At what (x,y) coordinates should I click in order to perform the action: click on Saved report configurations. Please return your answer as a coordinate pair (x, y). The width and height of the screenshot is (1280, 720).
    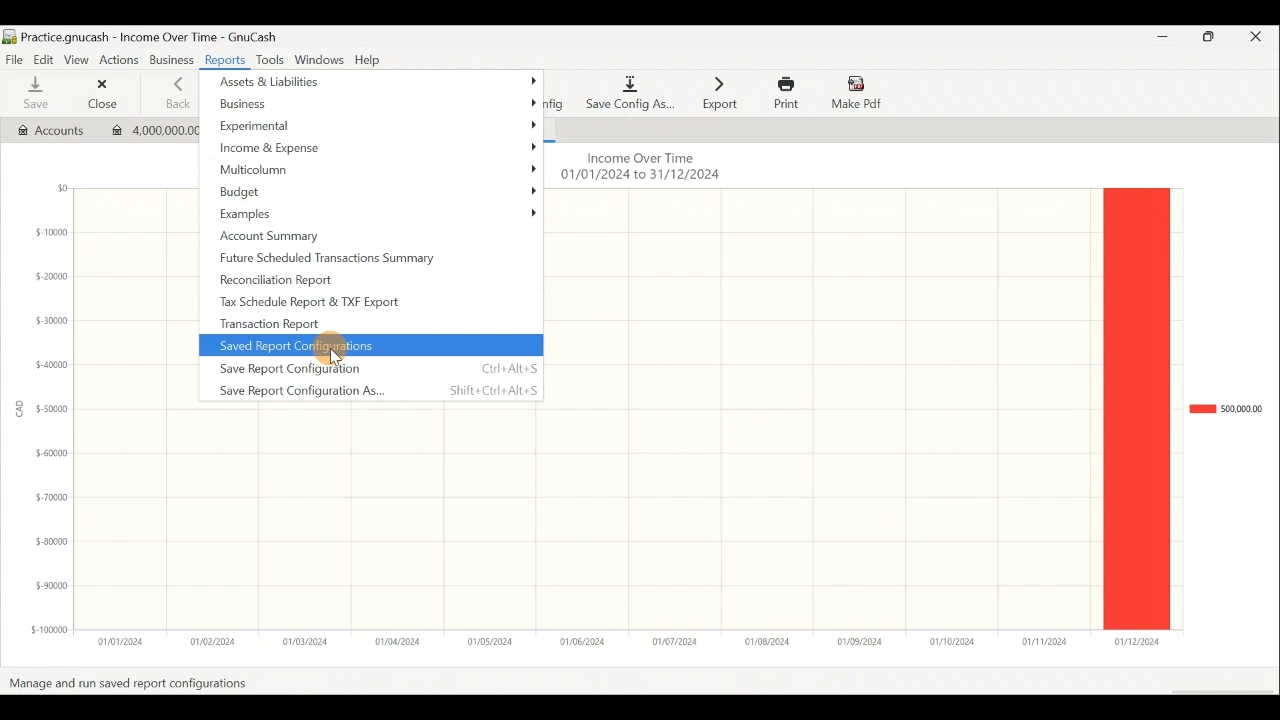
    Looking at the image, I should click on (371, 345).